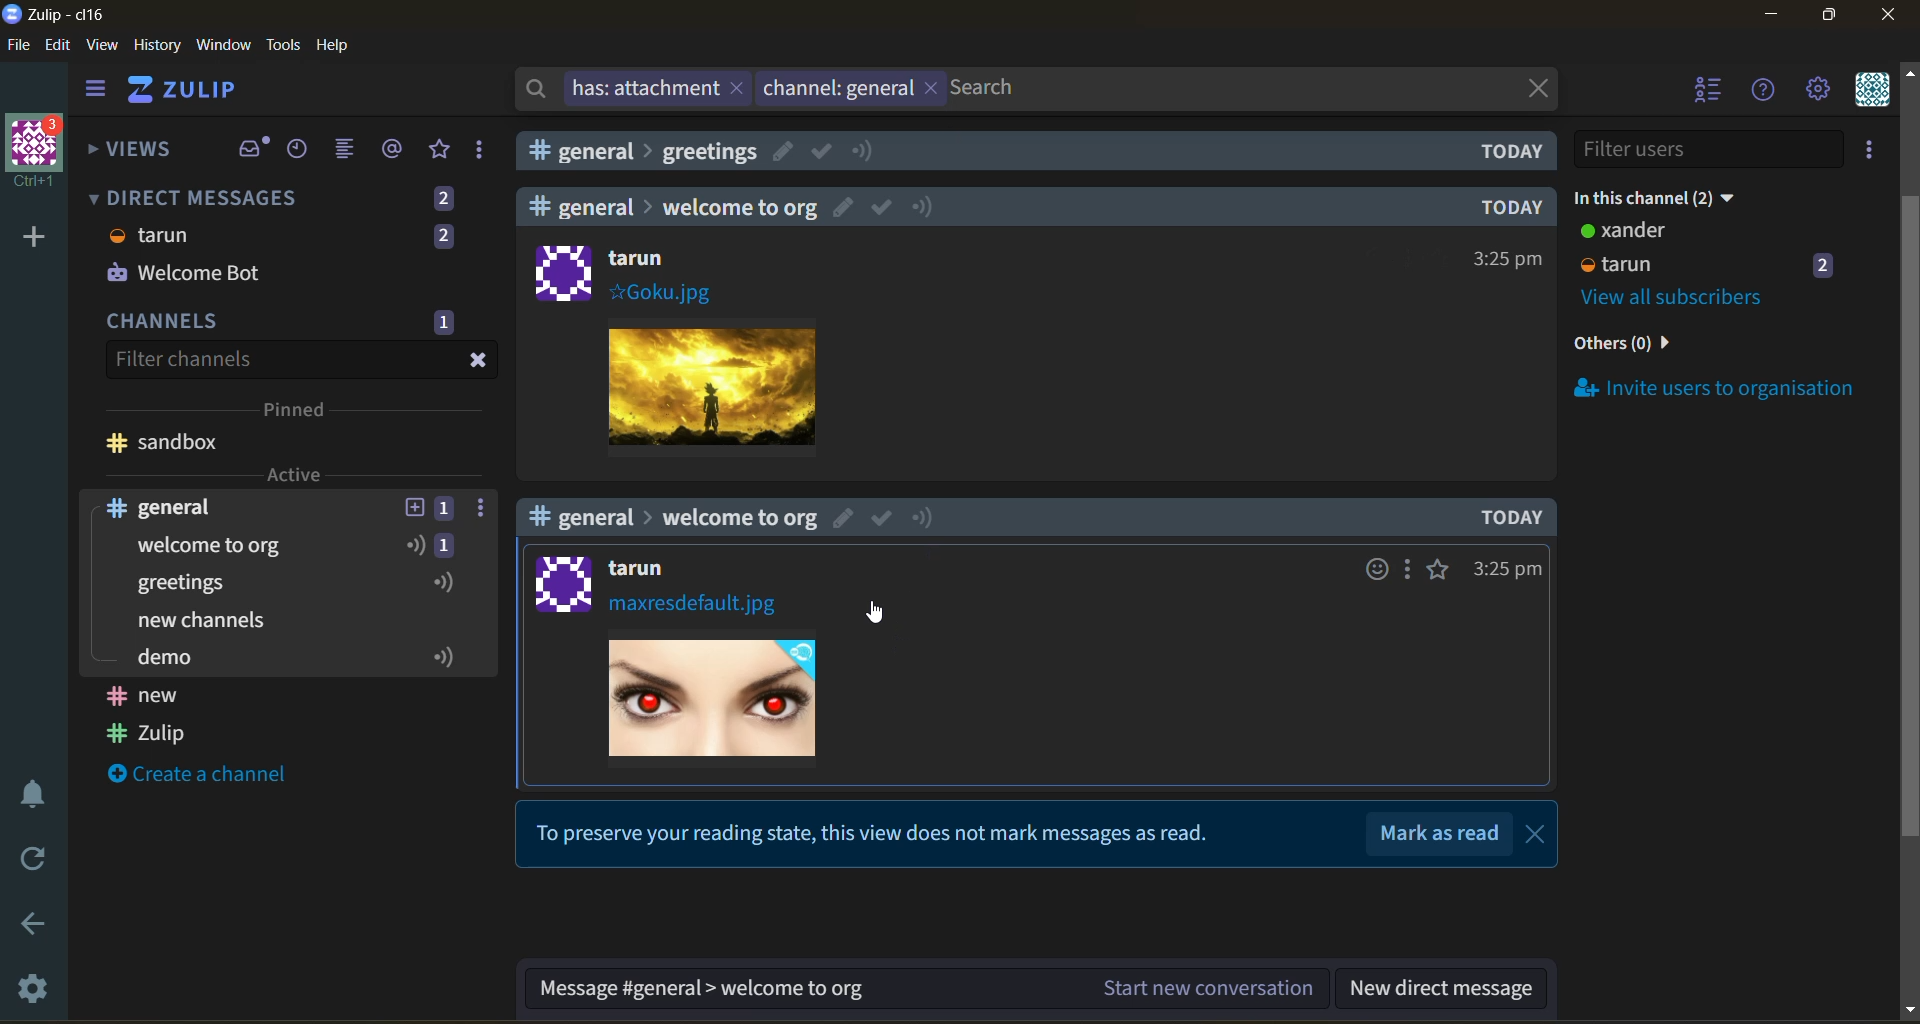 This screenshot has width=1920, height=1024. What do you see at coordinates (183, 273) in the screenshot?
I see `Welcome Bot` at bounding box center [183, 273].